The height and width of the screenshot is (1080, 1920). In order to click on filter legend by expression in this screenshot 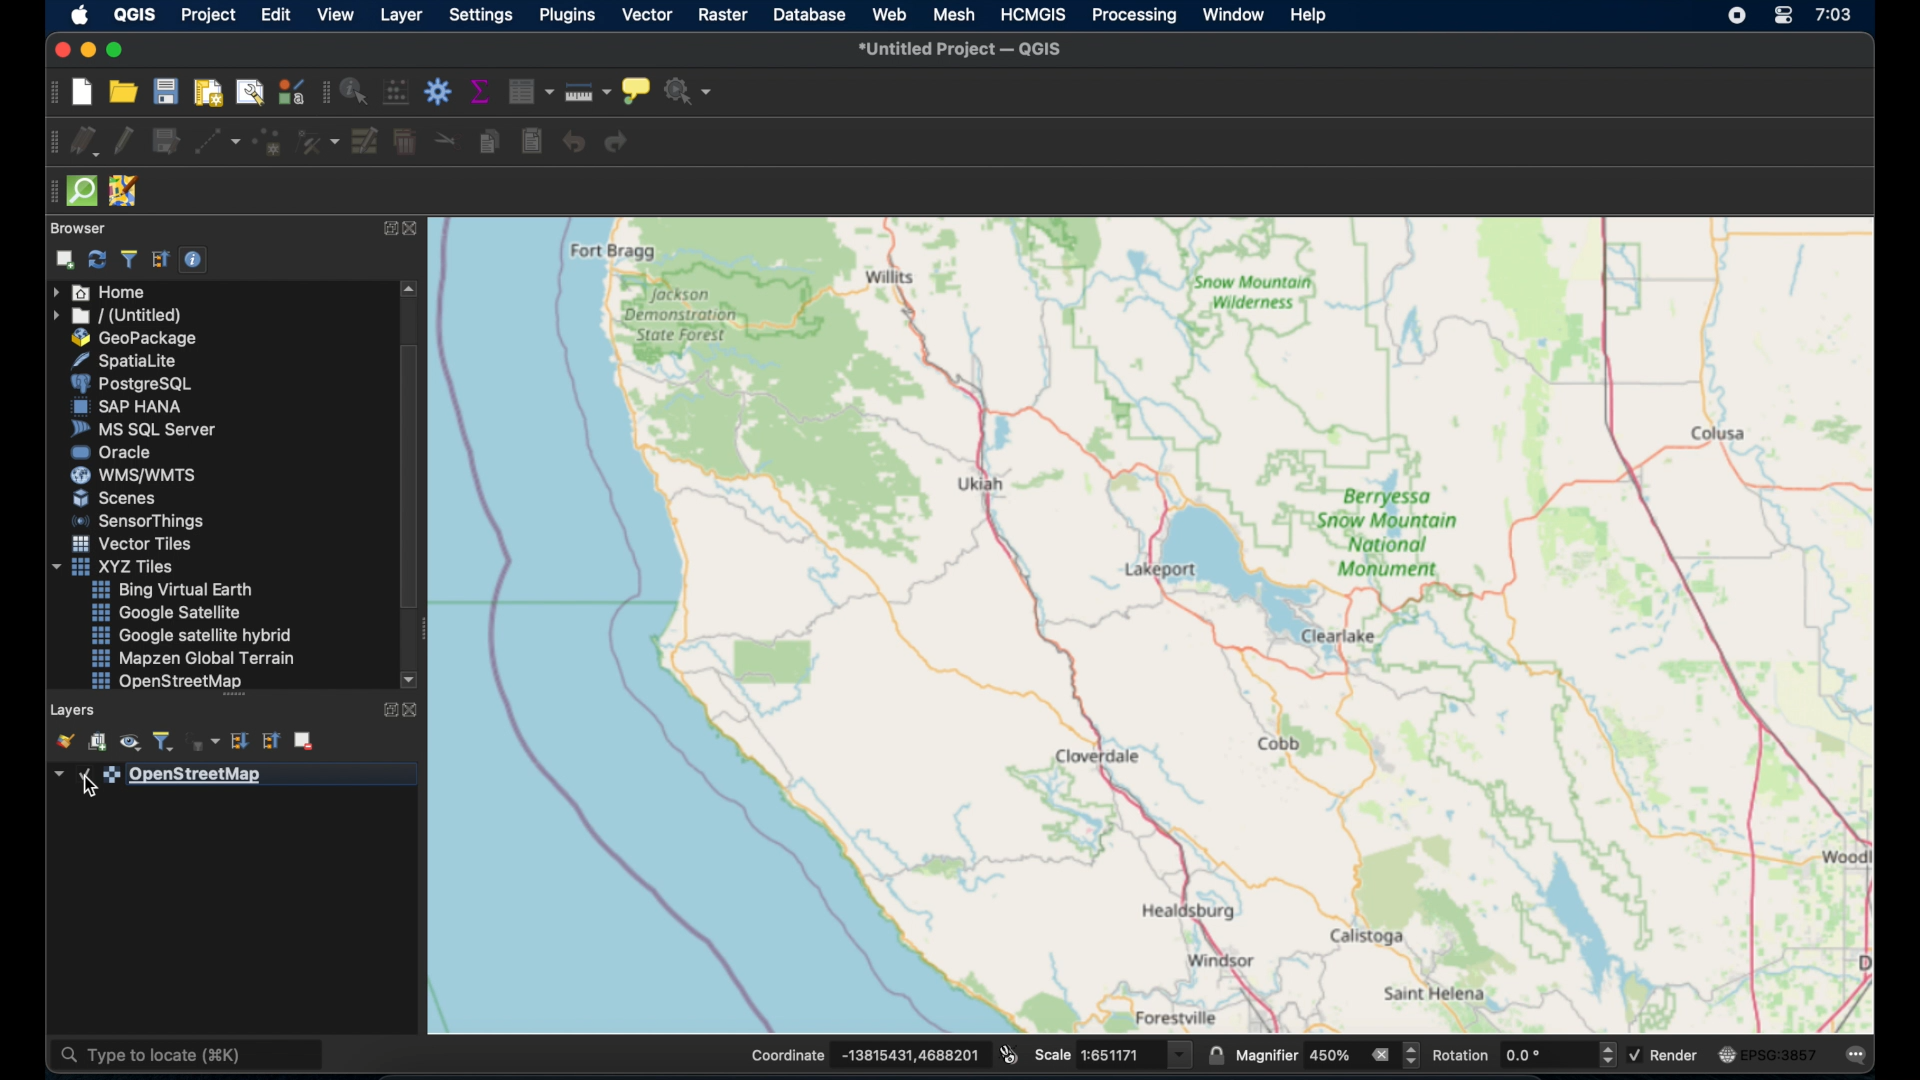, I will do `click(204, 739)`.